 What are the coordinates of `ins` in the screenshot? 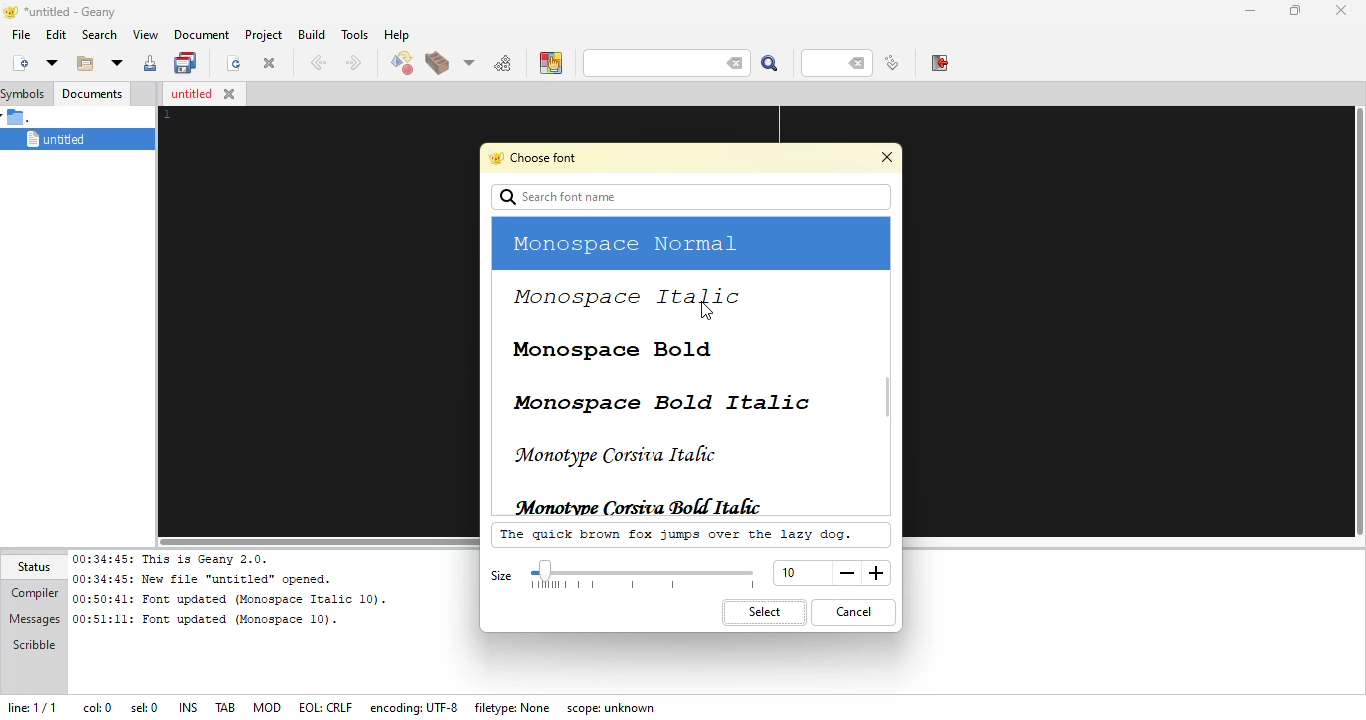 It's located at (188, 706).